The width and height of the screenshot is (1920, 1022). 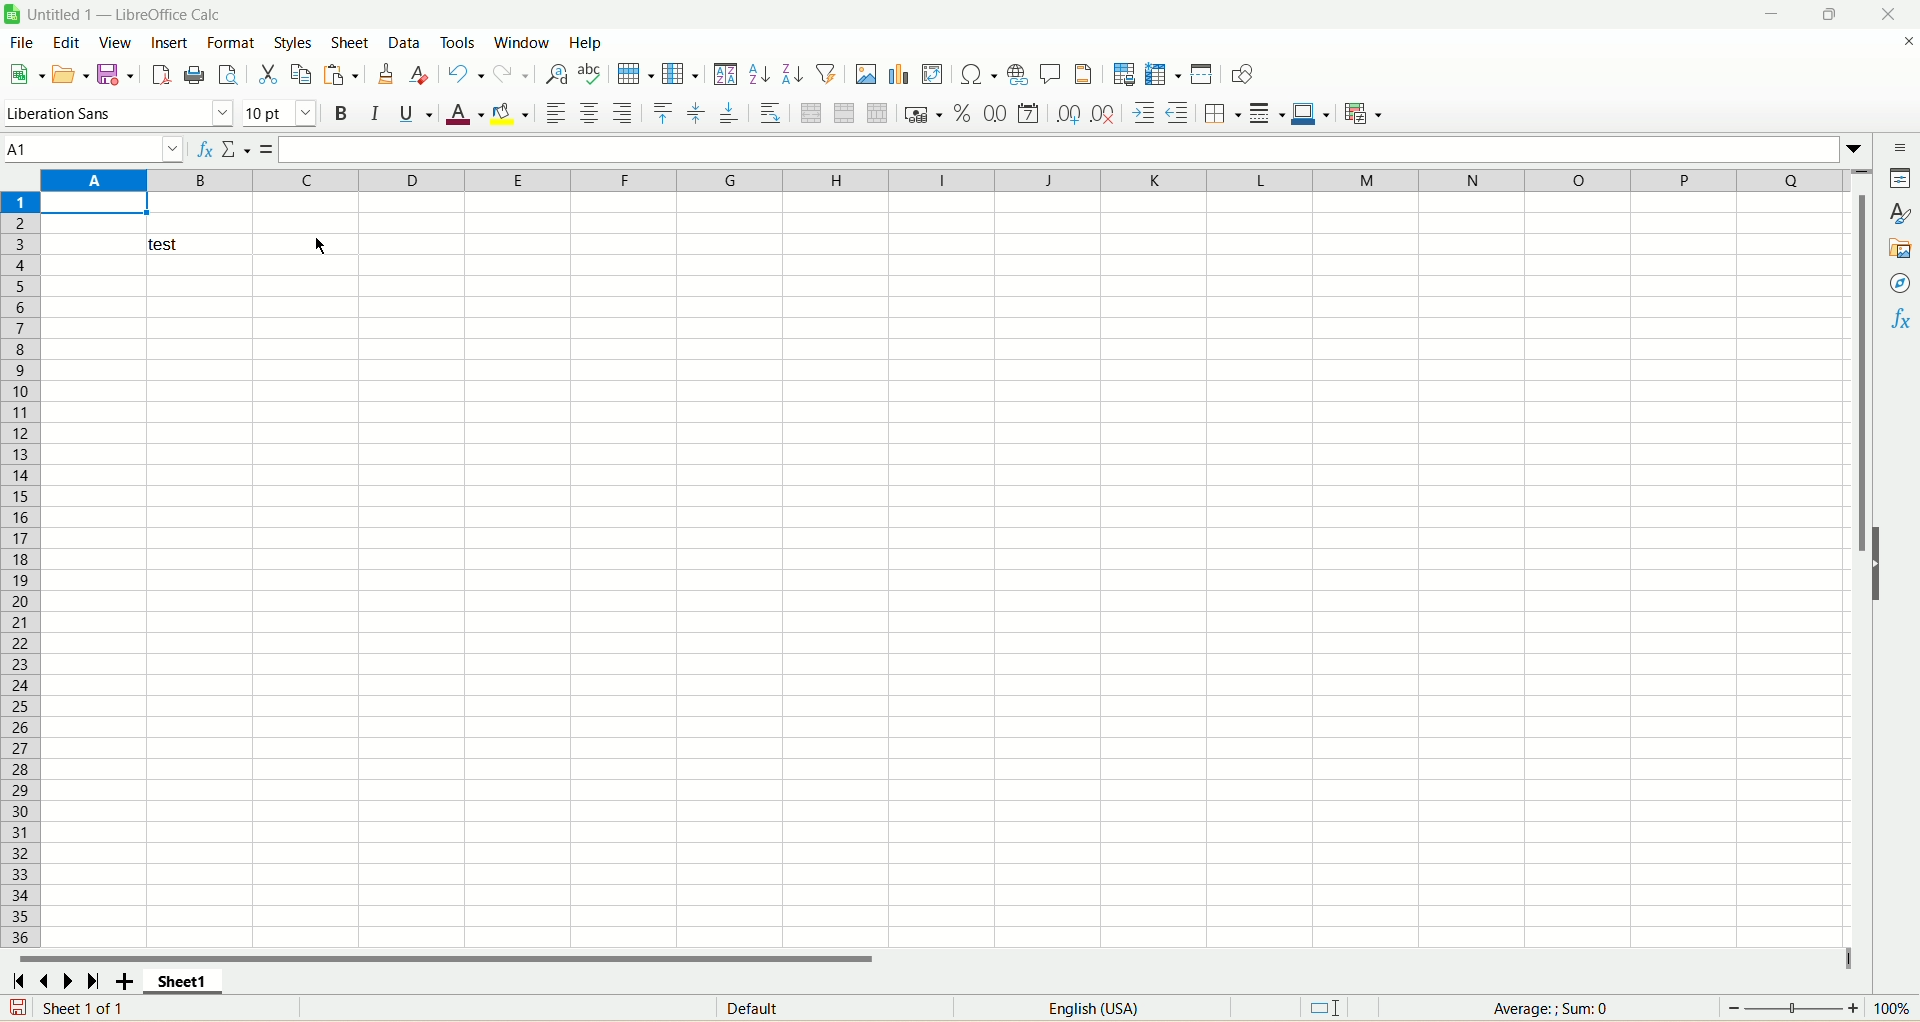 What do you see at coordinates (123, 14) in the screenshot?
I see `Untitled 1 — LibreOffice Calc` at bounding box center [123, 14].